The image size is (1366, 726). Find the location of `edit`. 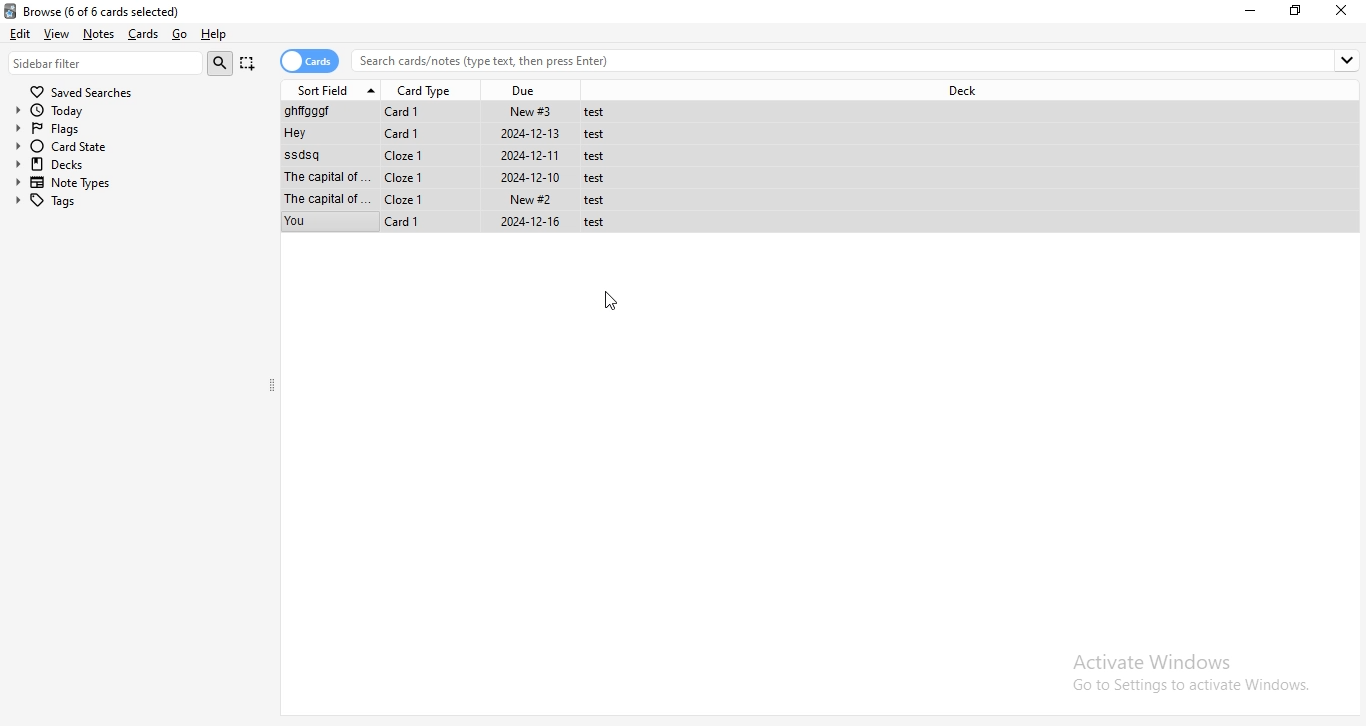

edit is located at coordinates (21, 35).